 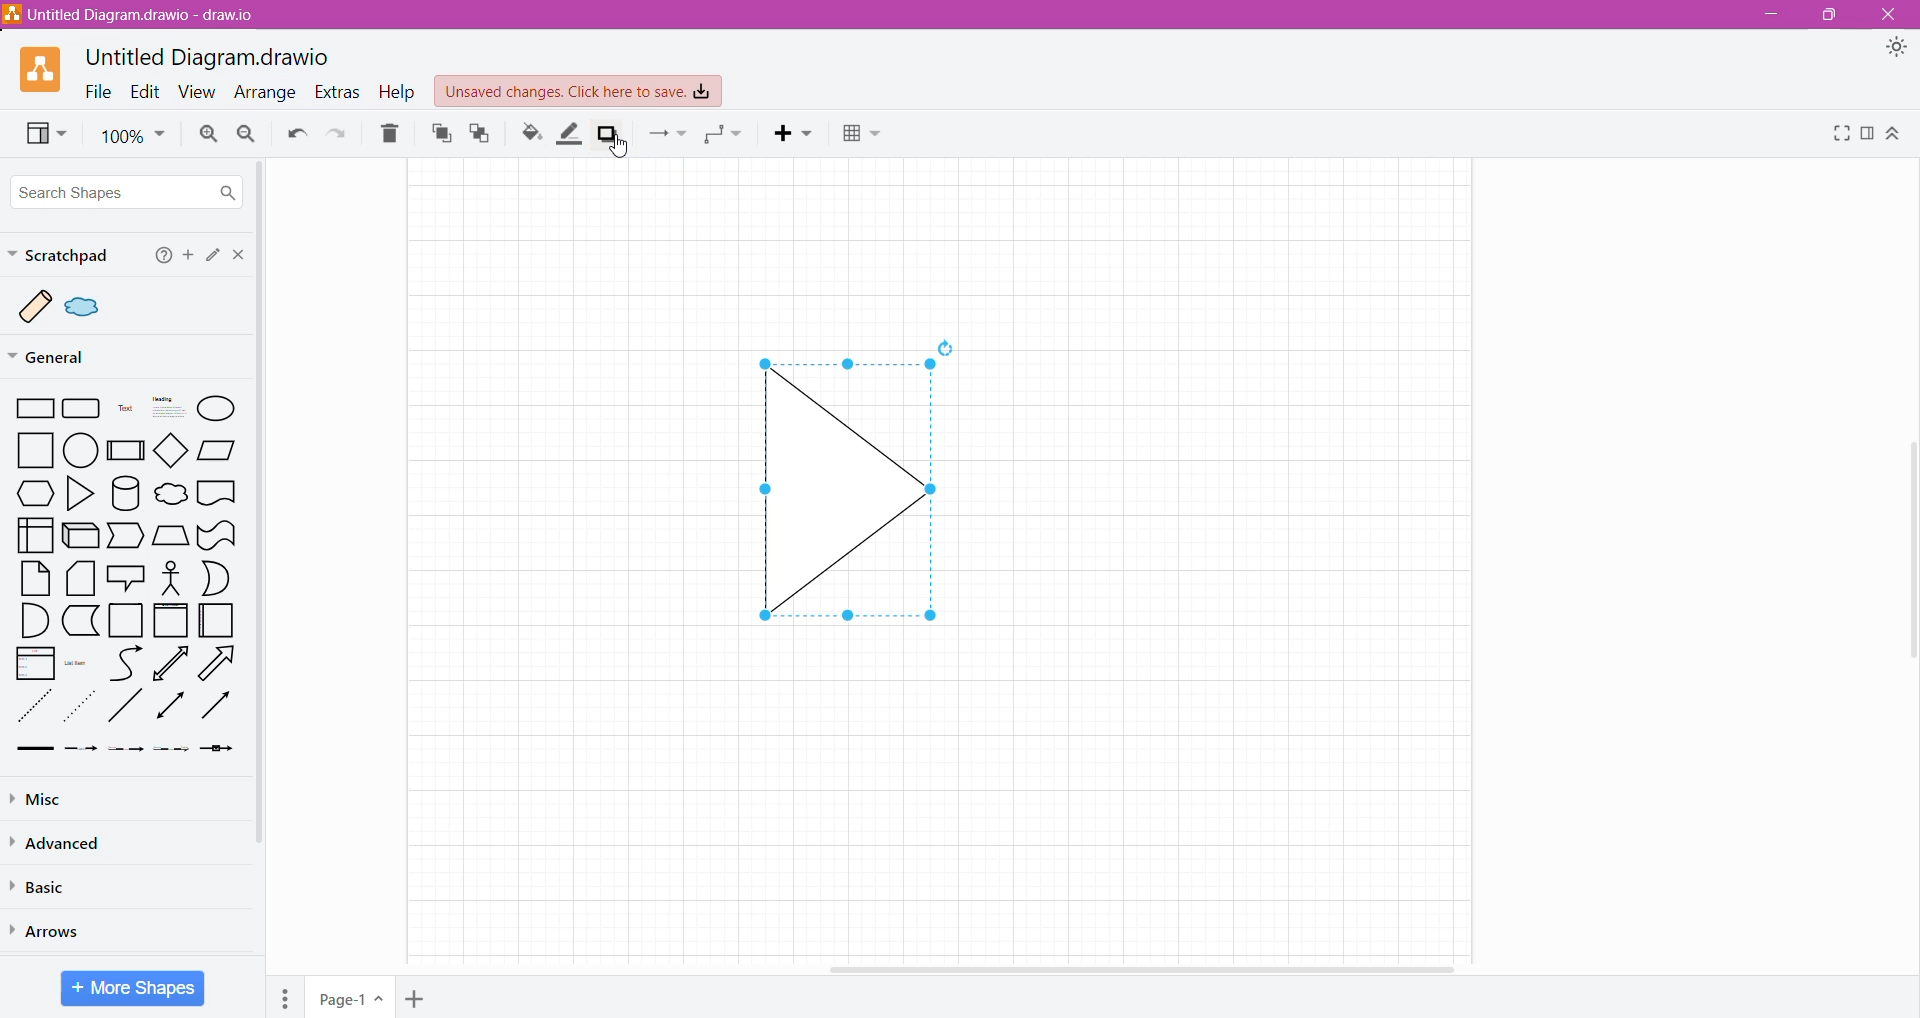 What do you see at coordinates (37, 135) in the screenshot?
I see `View` at bounding box center [37, 135].